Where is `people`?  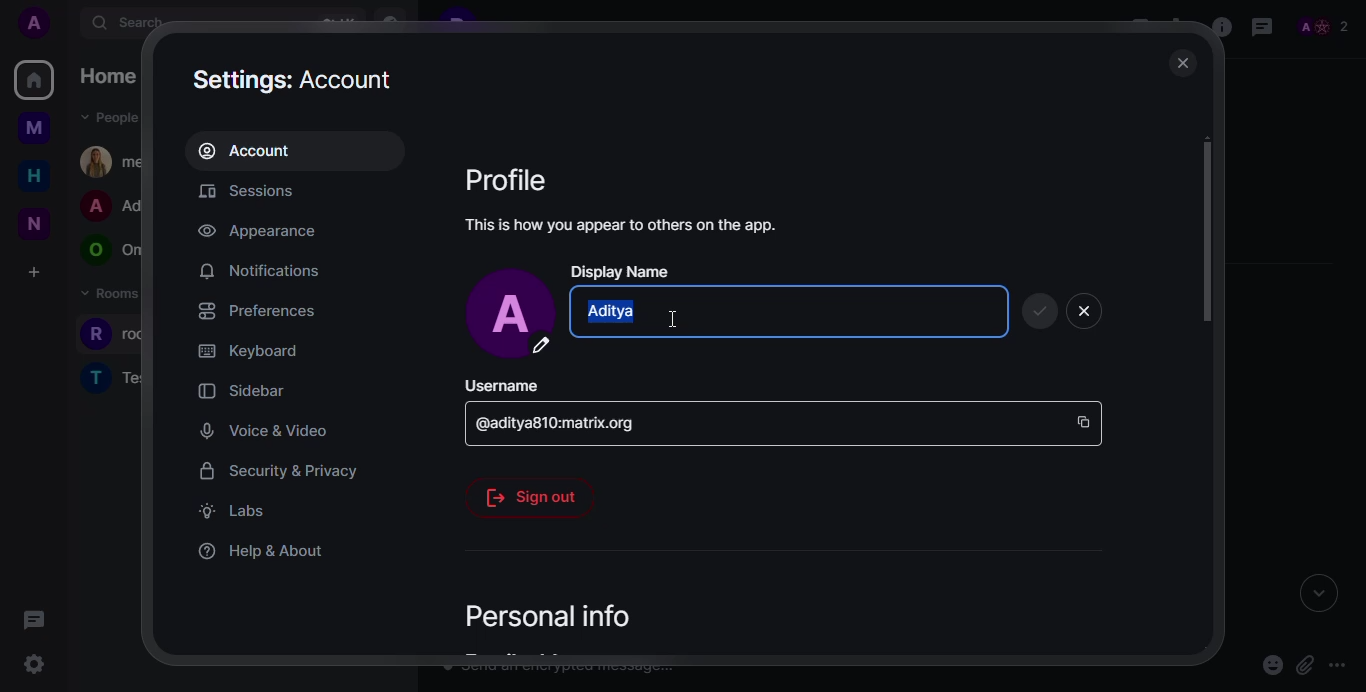
people is located at coordinates (1330, 26).